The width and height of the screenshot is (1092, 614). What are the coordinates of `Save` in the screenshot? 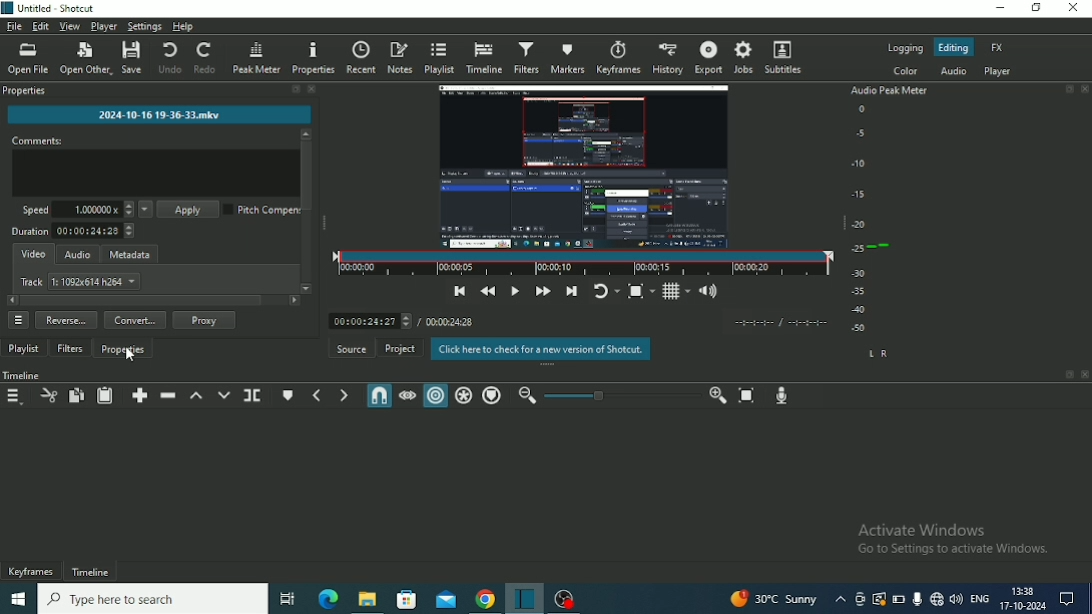 It's located at (133, 57).